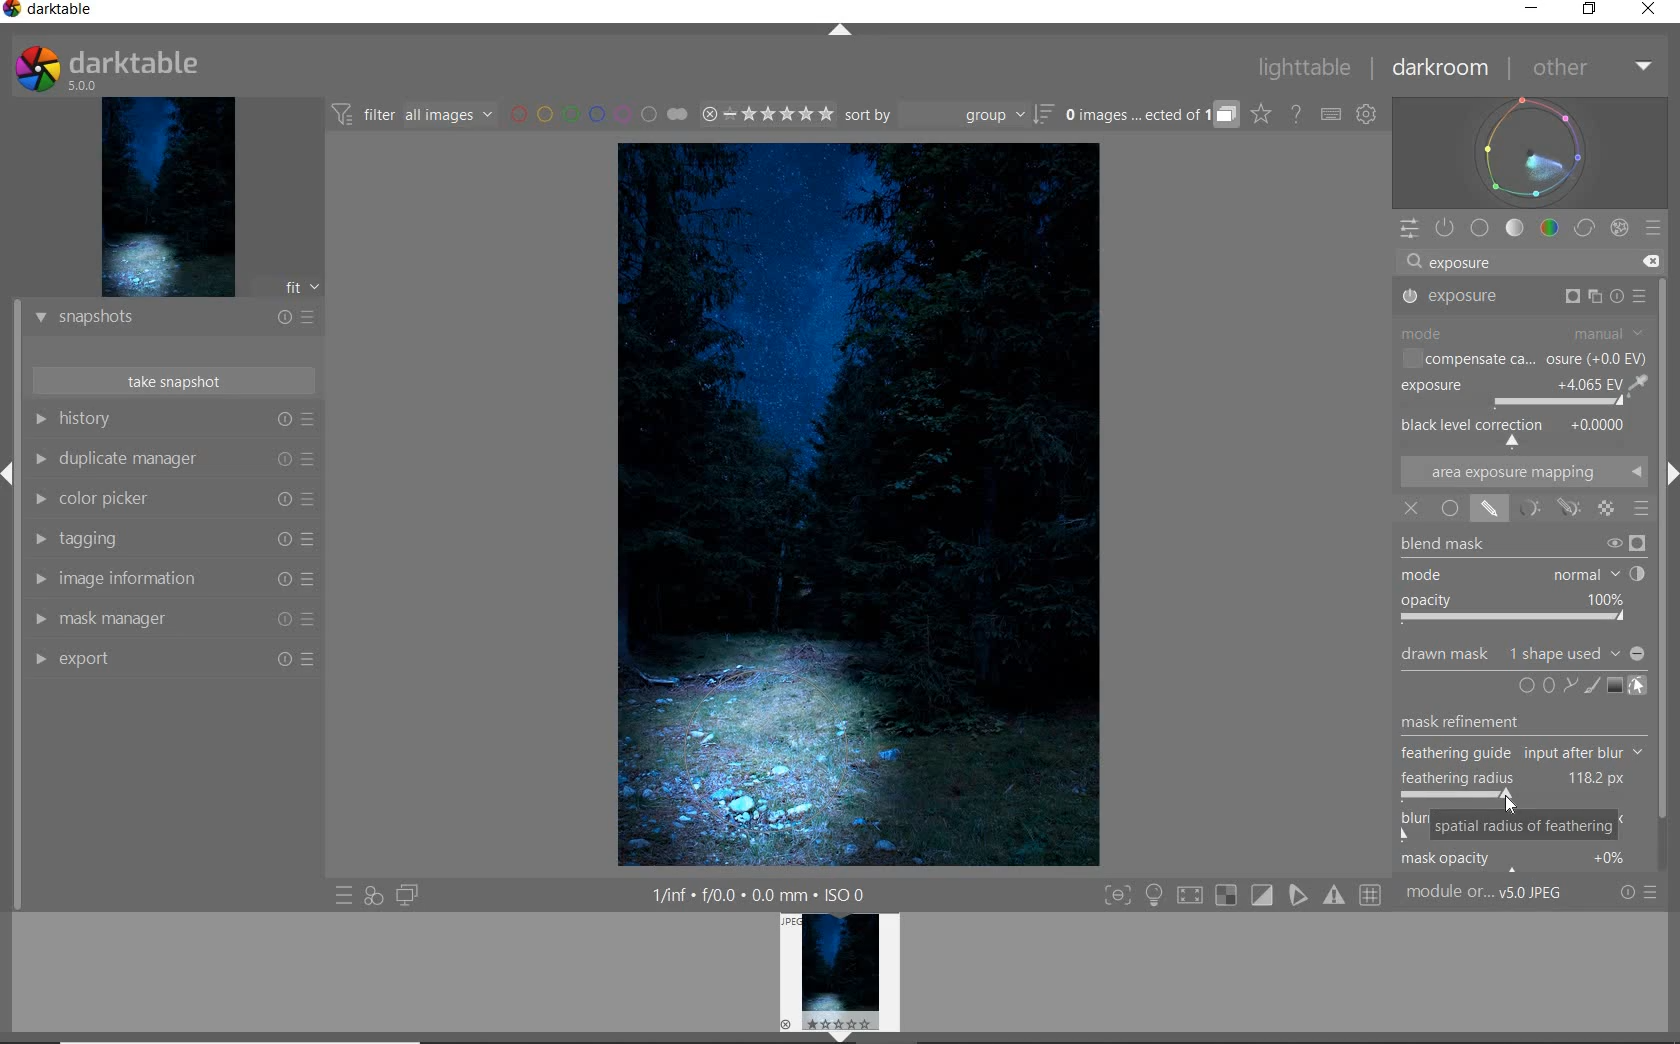 The width and height of the screenshot is (1680, 1044). Describe the element at coordinates (170, 580) in the screenshot. I see `IMAGE INFORMATION` at that location.